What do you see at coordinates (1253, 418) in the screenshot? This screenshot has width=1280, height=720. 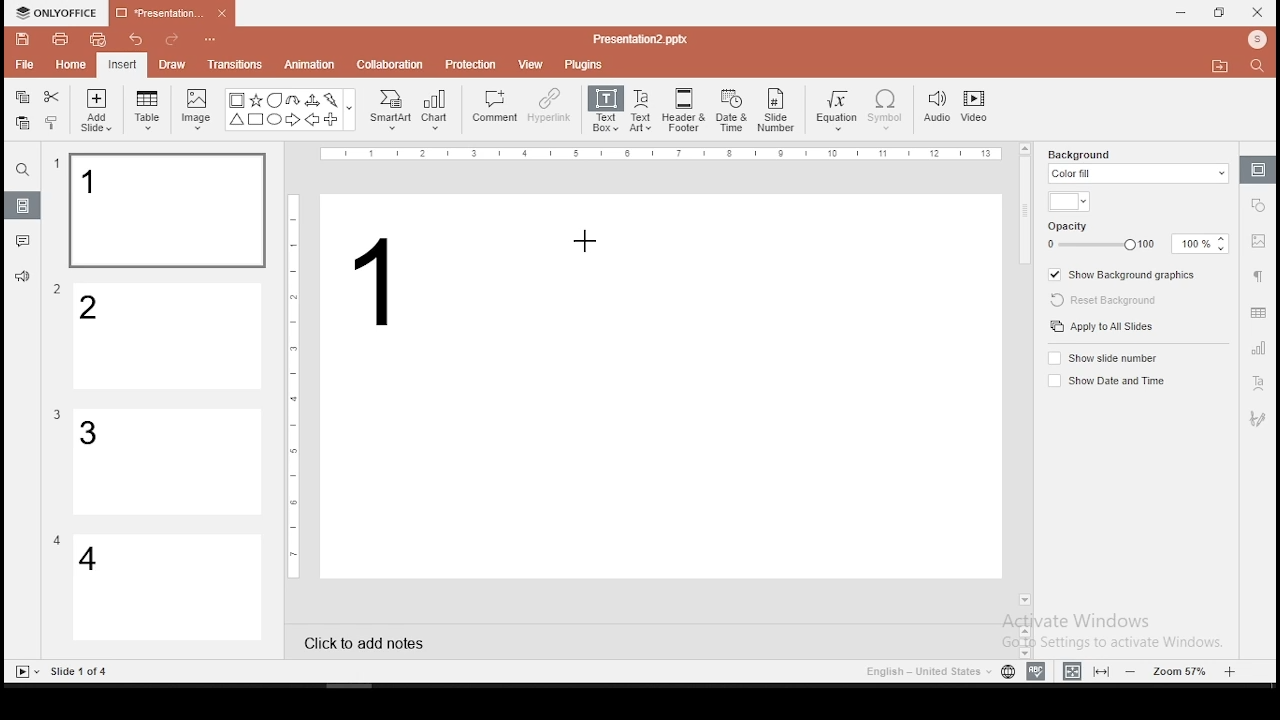 I see `` at bounding box center [1253, 418].